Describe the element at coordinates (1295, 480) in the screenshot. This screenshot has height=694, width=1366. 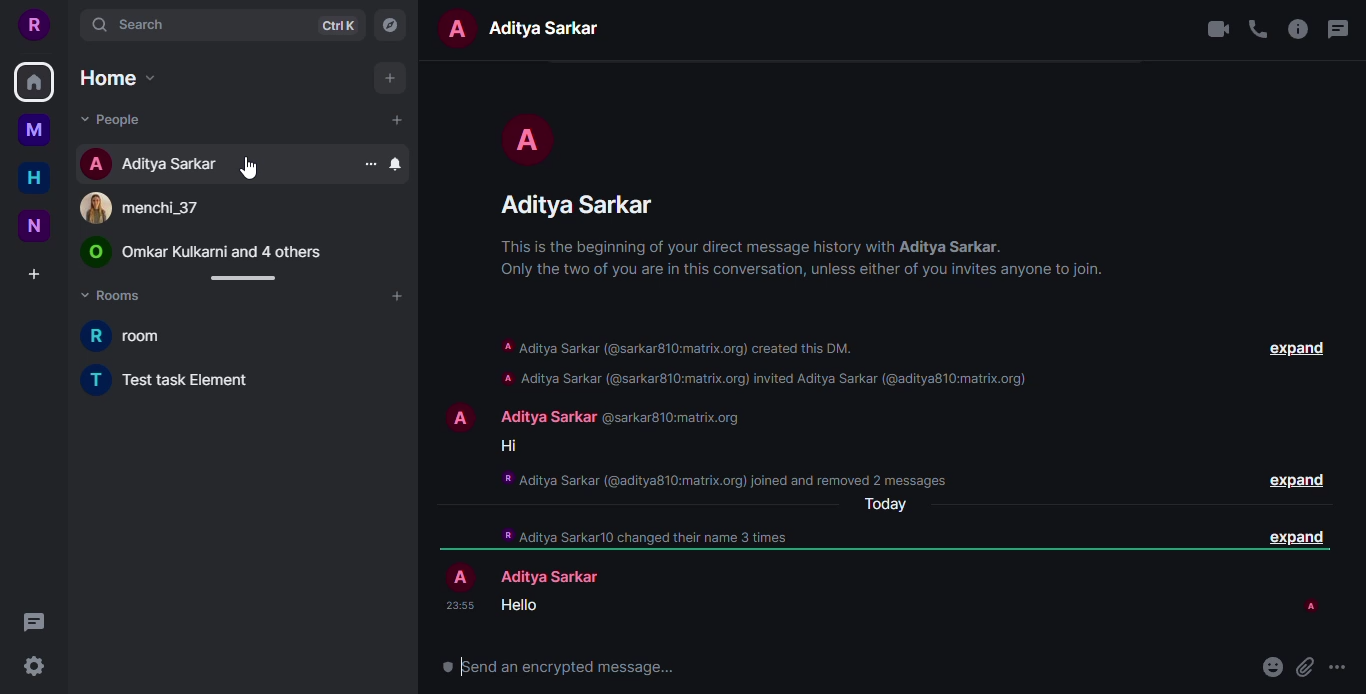
I see `expand` at that location.